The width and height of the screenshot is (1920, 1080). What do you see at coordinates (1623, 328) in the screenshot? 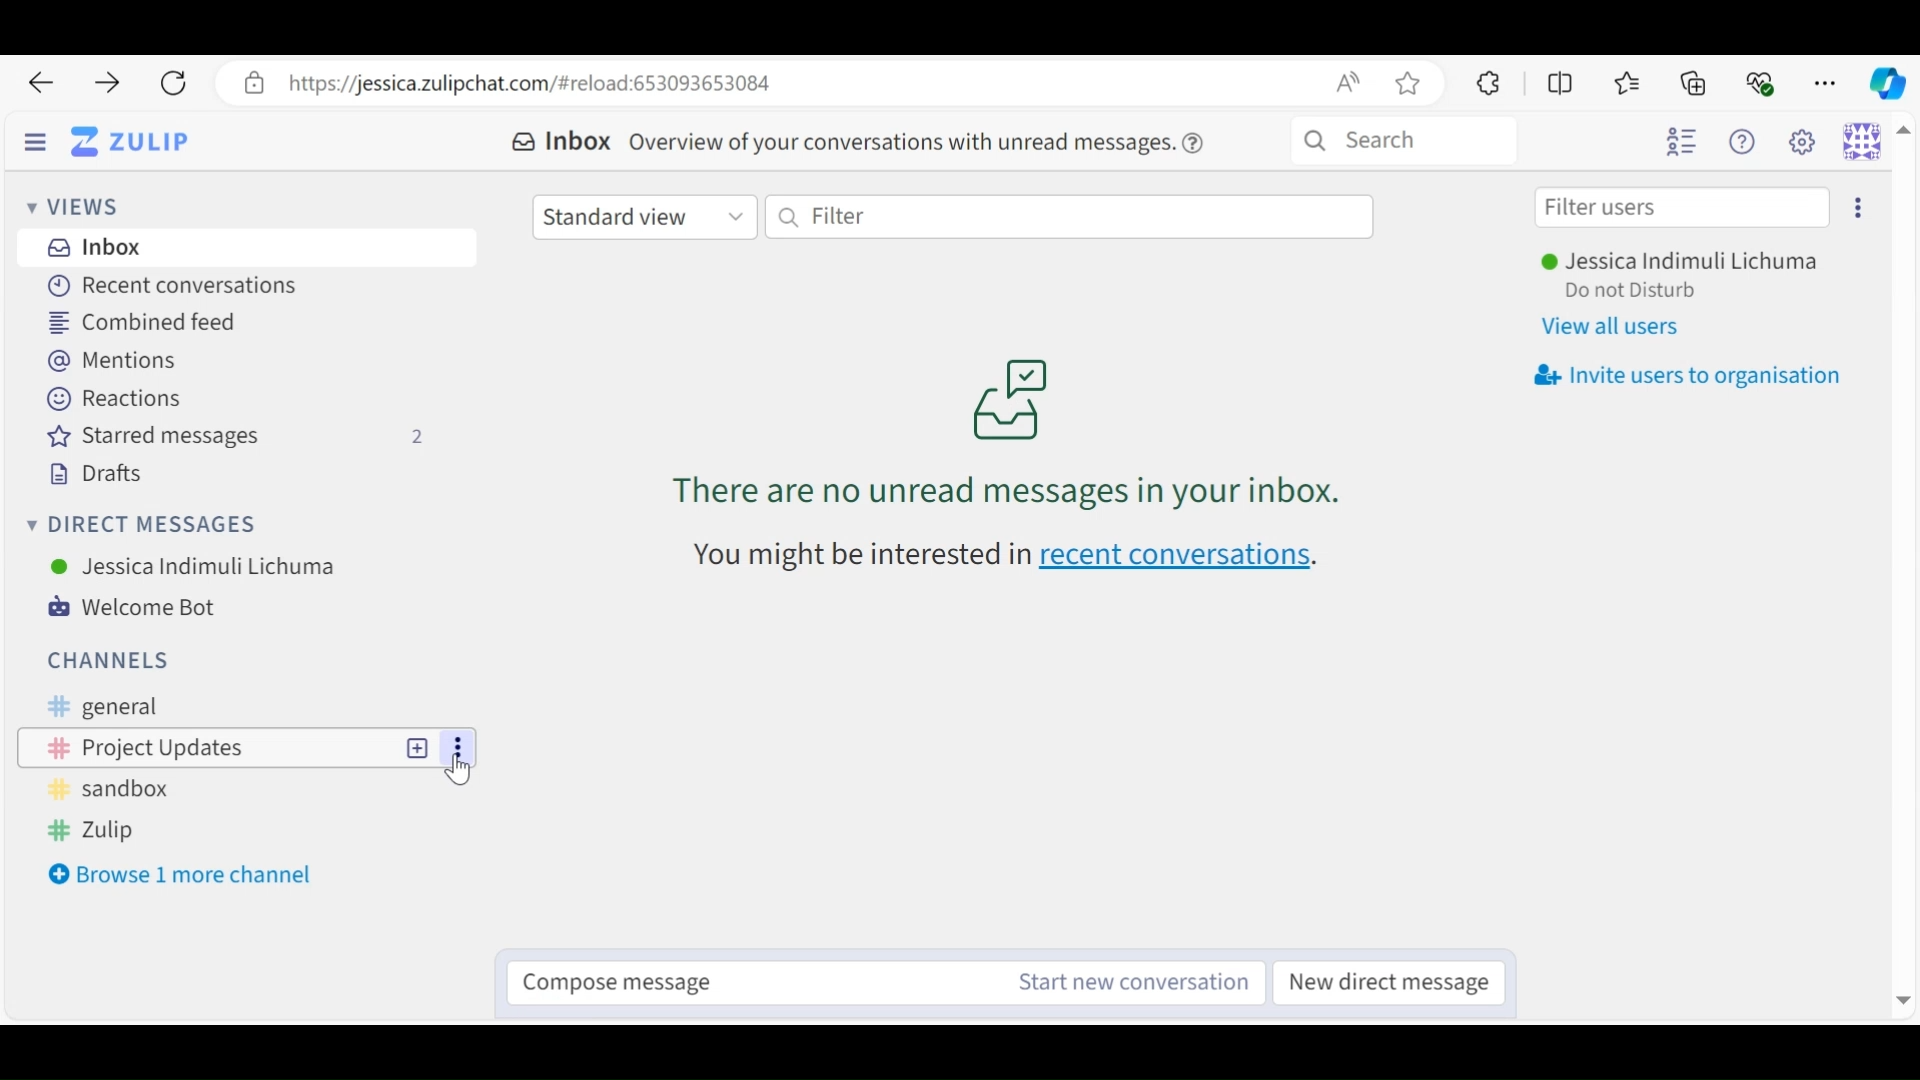
I see `View all users` at bounding box center [1623, 328].